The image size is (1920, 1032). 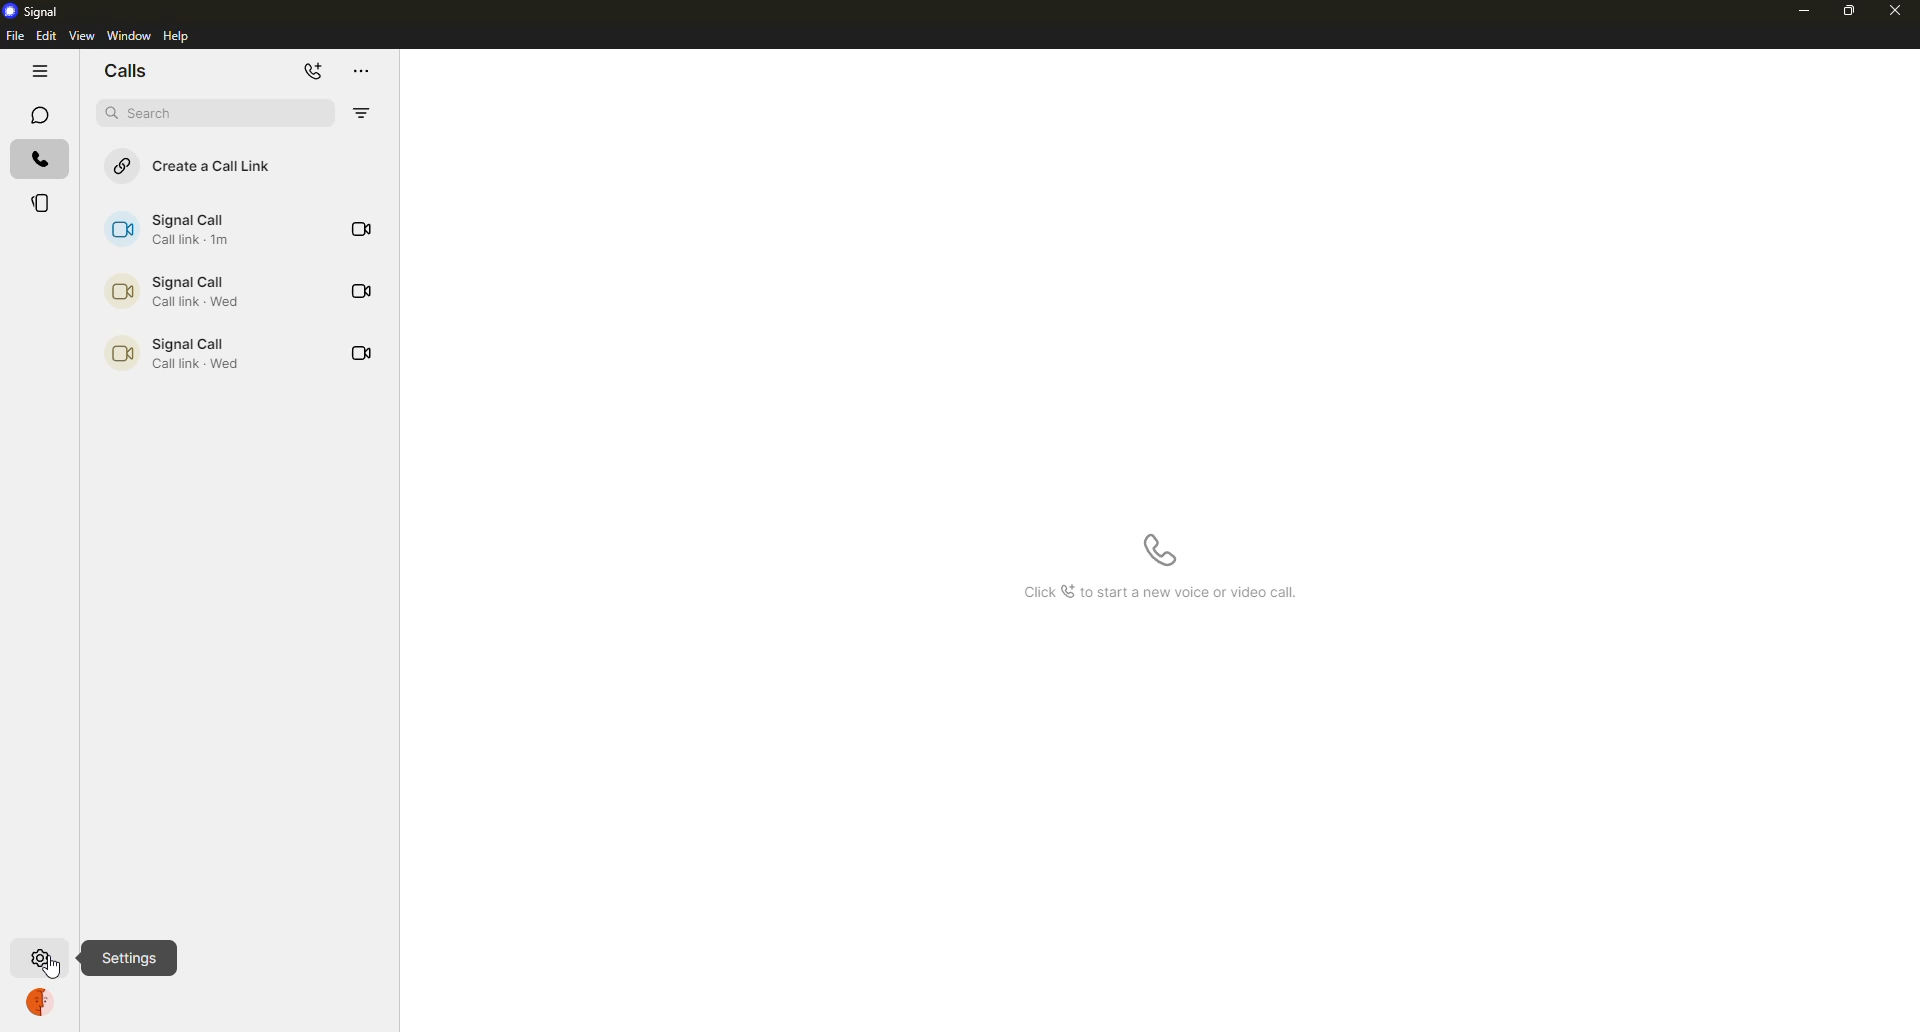 I want to click on add, so click(x=311, y=71).